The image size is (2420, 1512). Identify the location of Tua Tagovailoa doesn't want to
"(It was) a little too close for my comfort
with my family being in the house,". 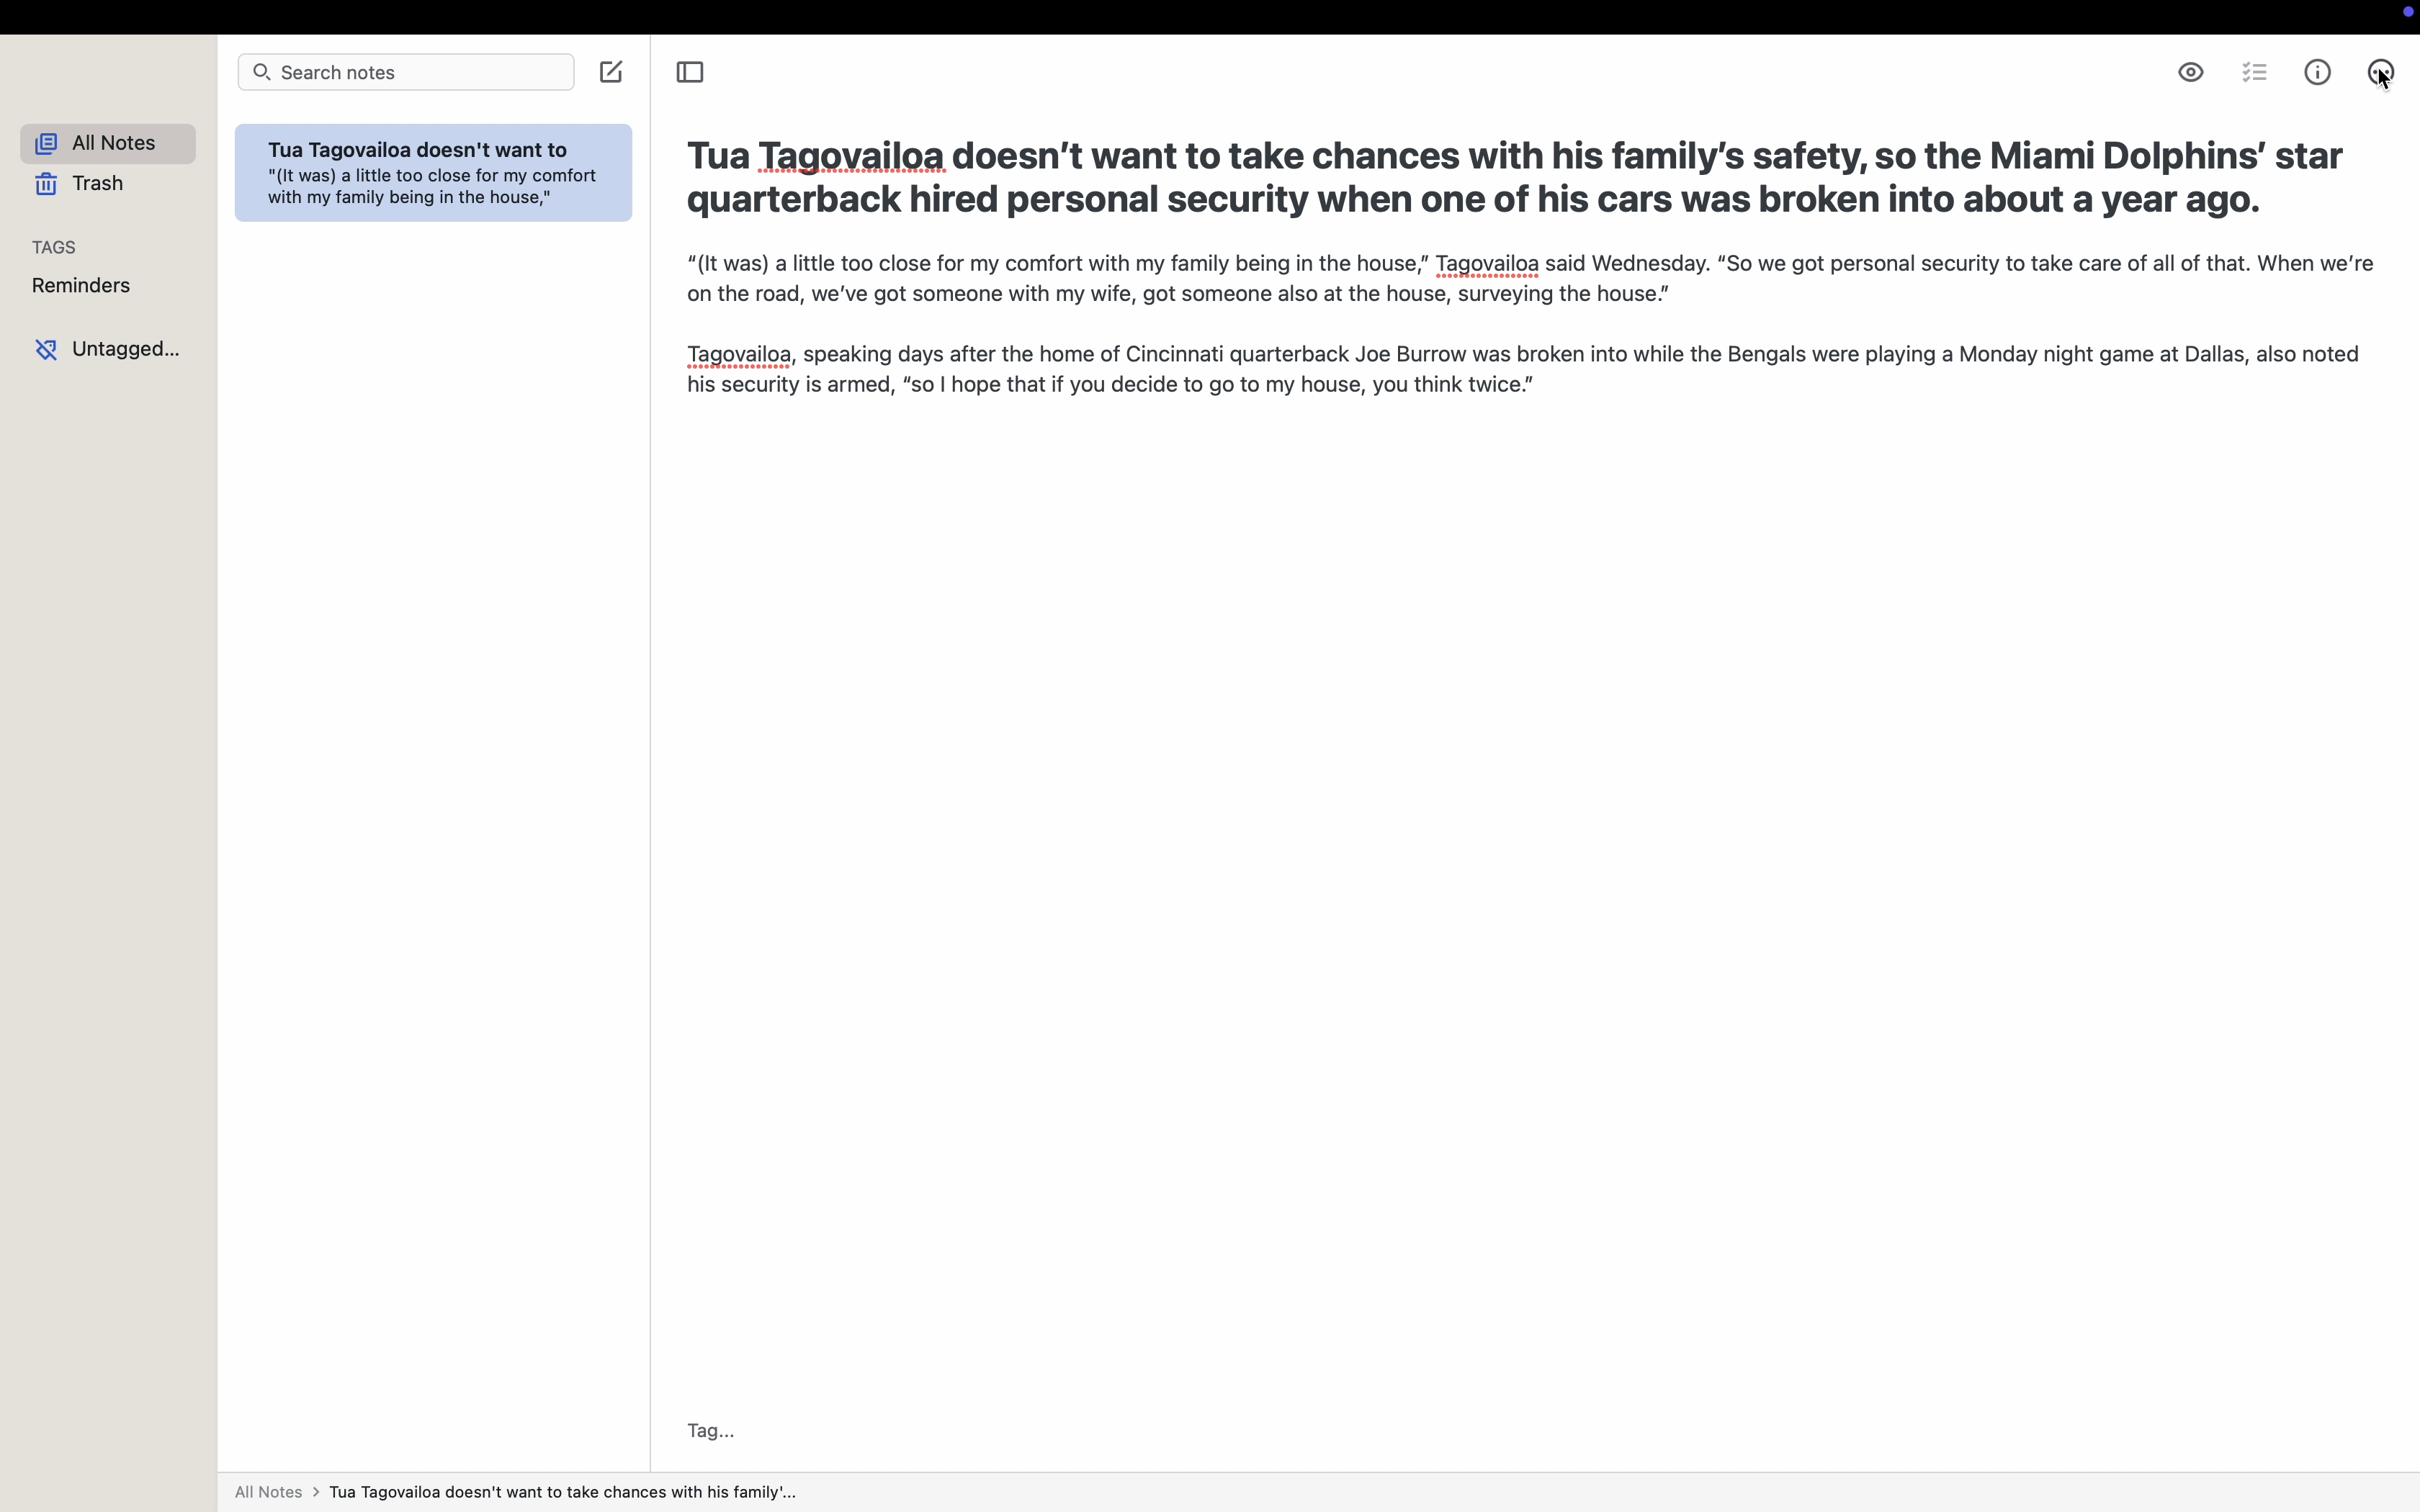
(432, 177).